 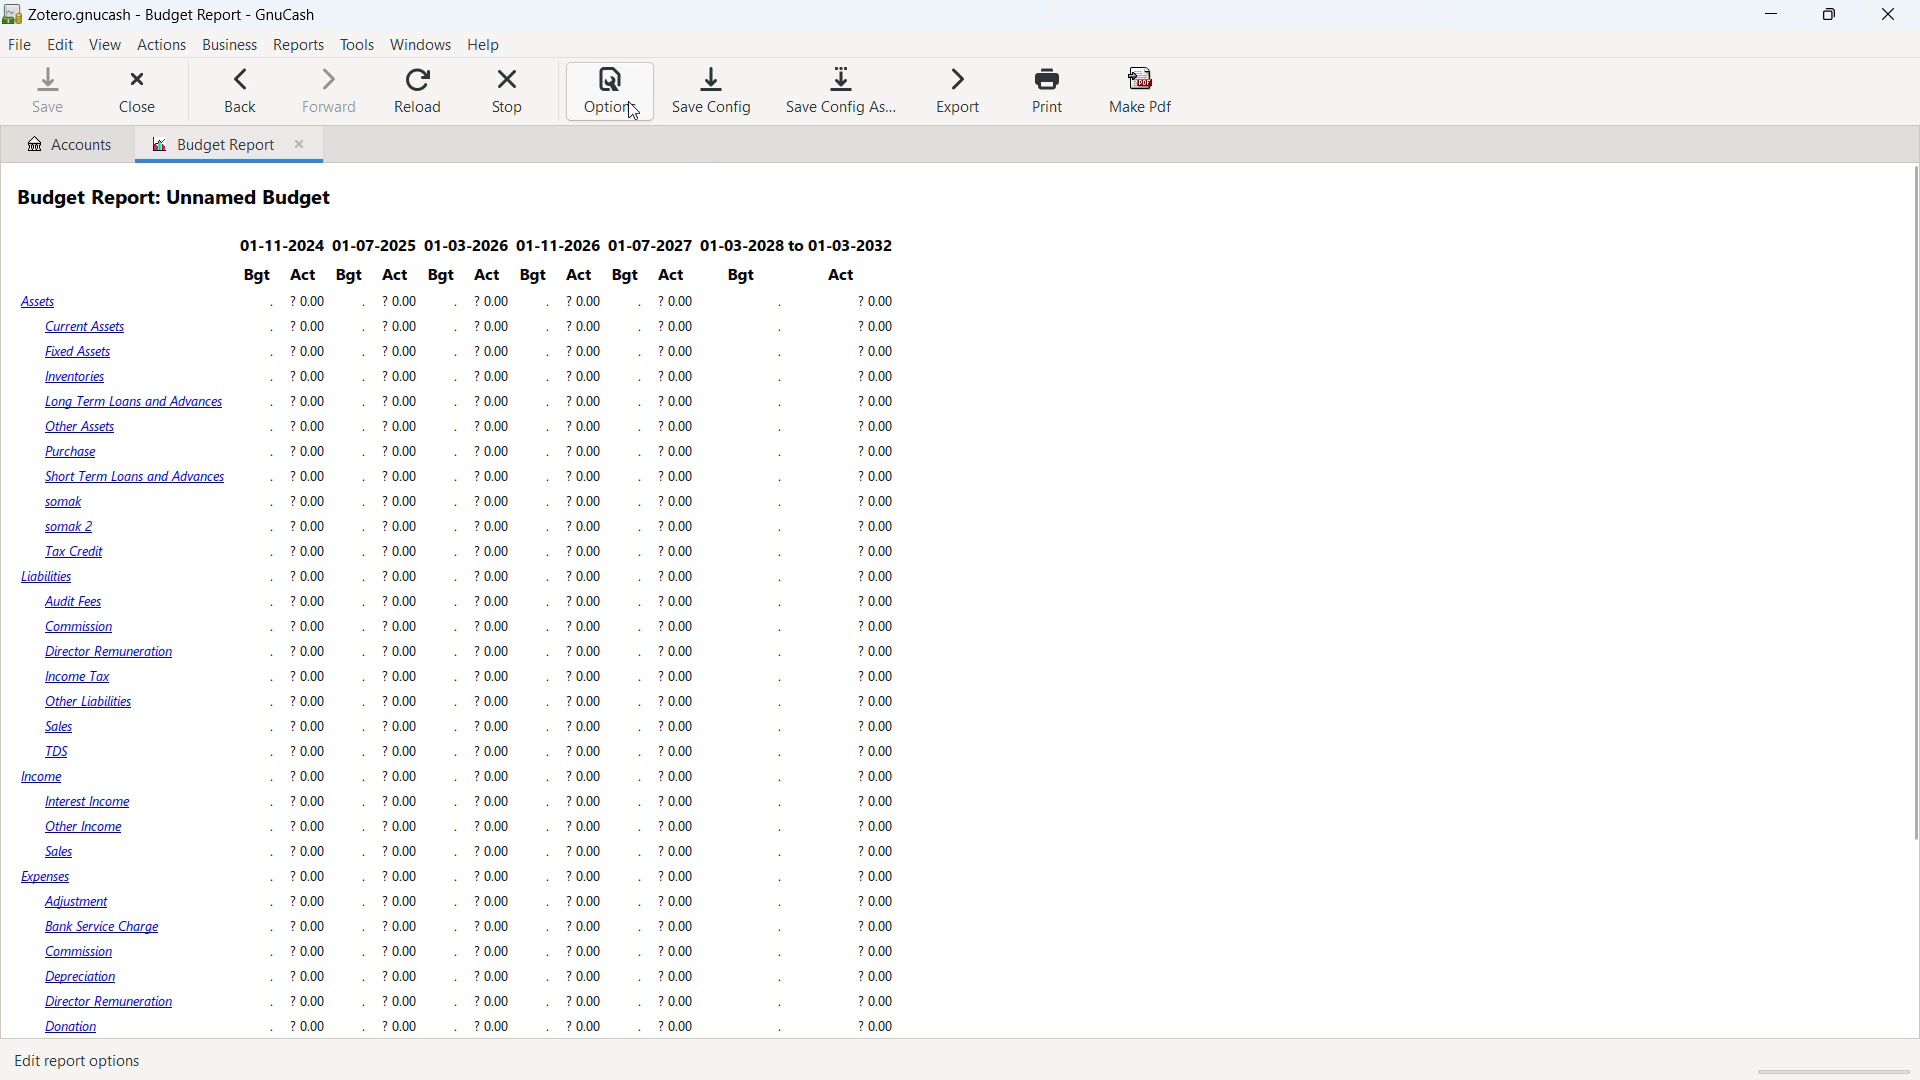 I want to click on export, so click(x=959, y=89).